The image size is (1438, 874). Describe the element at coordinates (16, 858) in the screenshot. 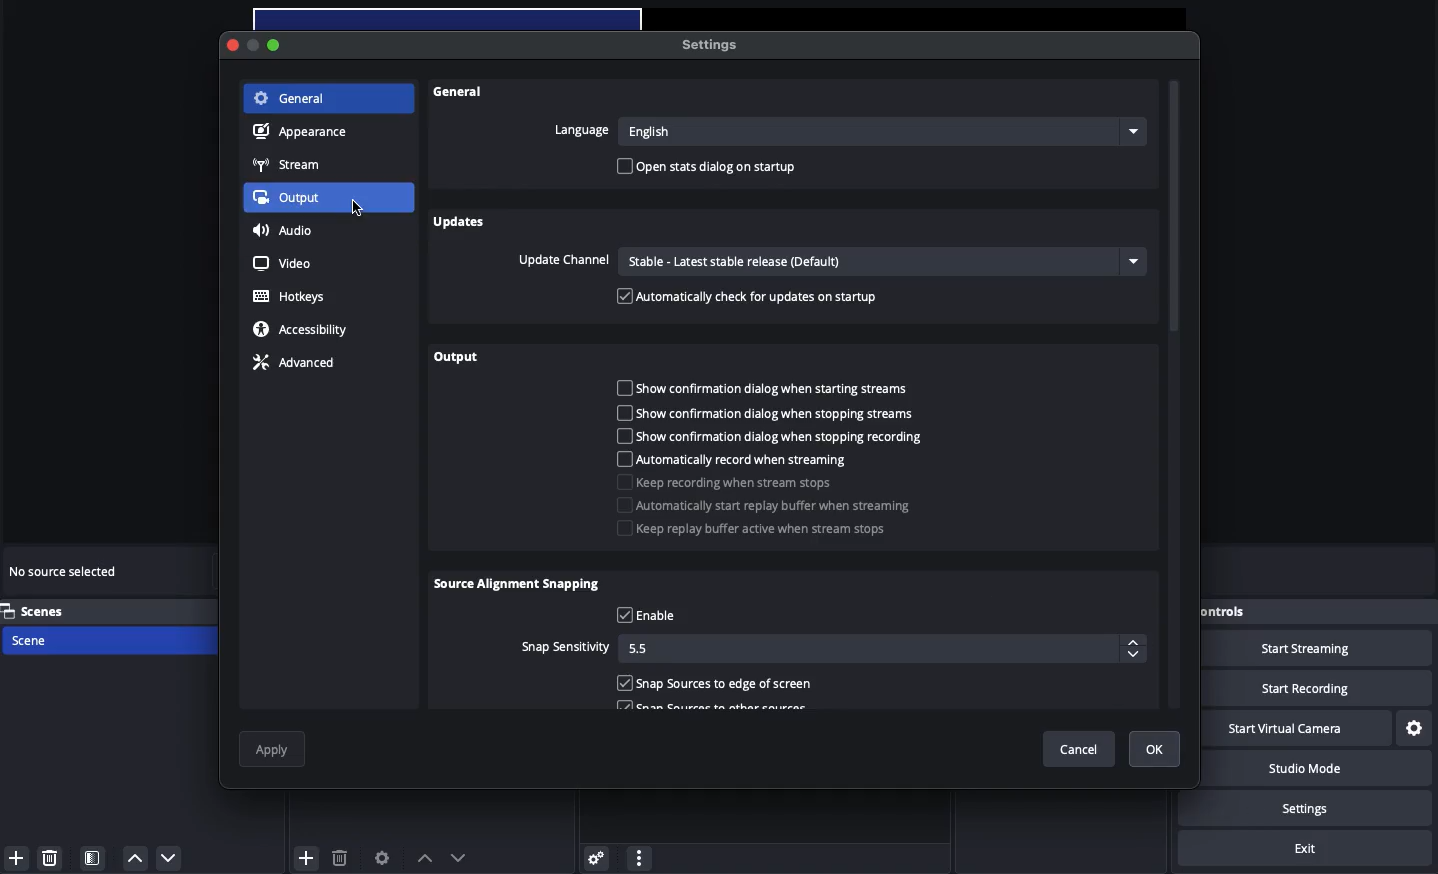

I see `Add` at that location.